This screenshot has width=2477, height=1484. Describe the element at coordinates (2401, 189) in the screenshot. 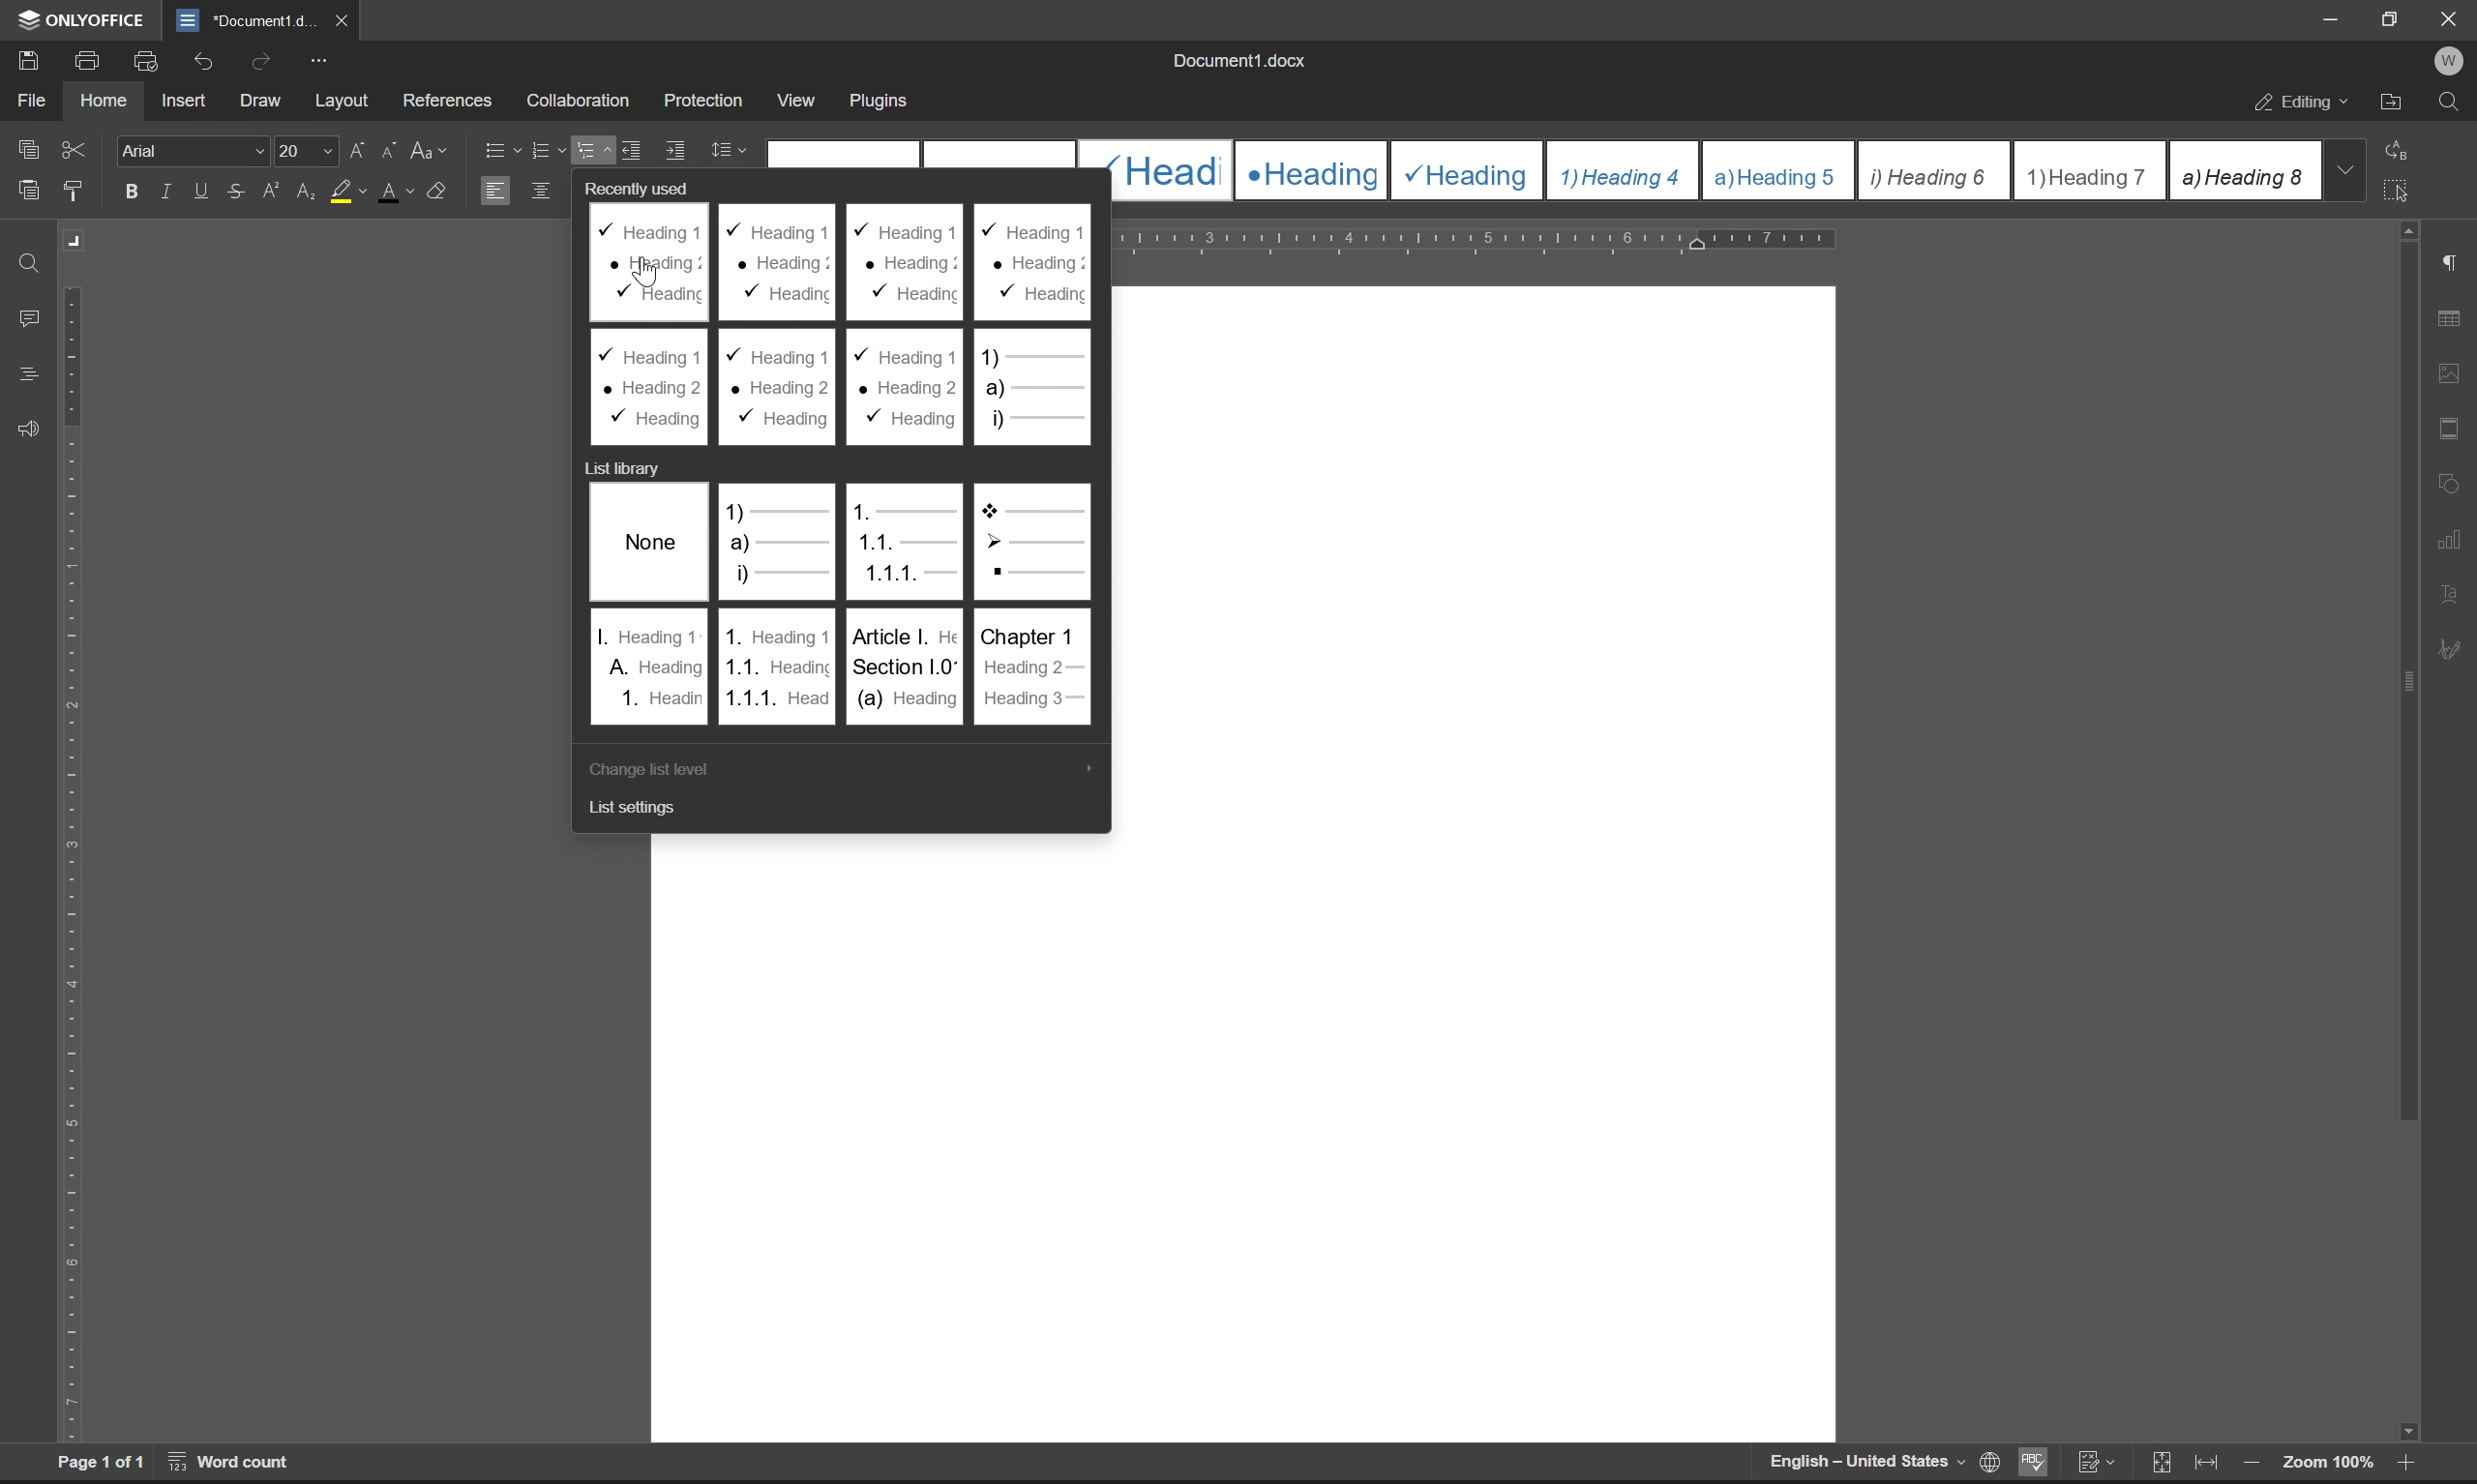

I see `select all` at that location.